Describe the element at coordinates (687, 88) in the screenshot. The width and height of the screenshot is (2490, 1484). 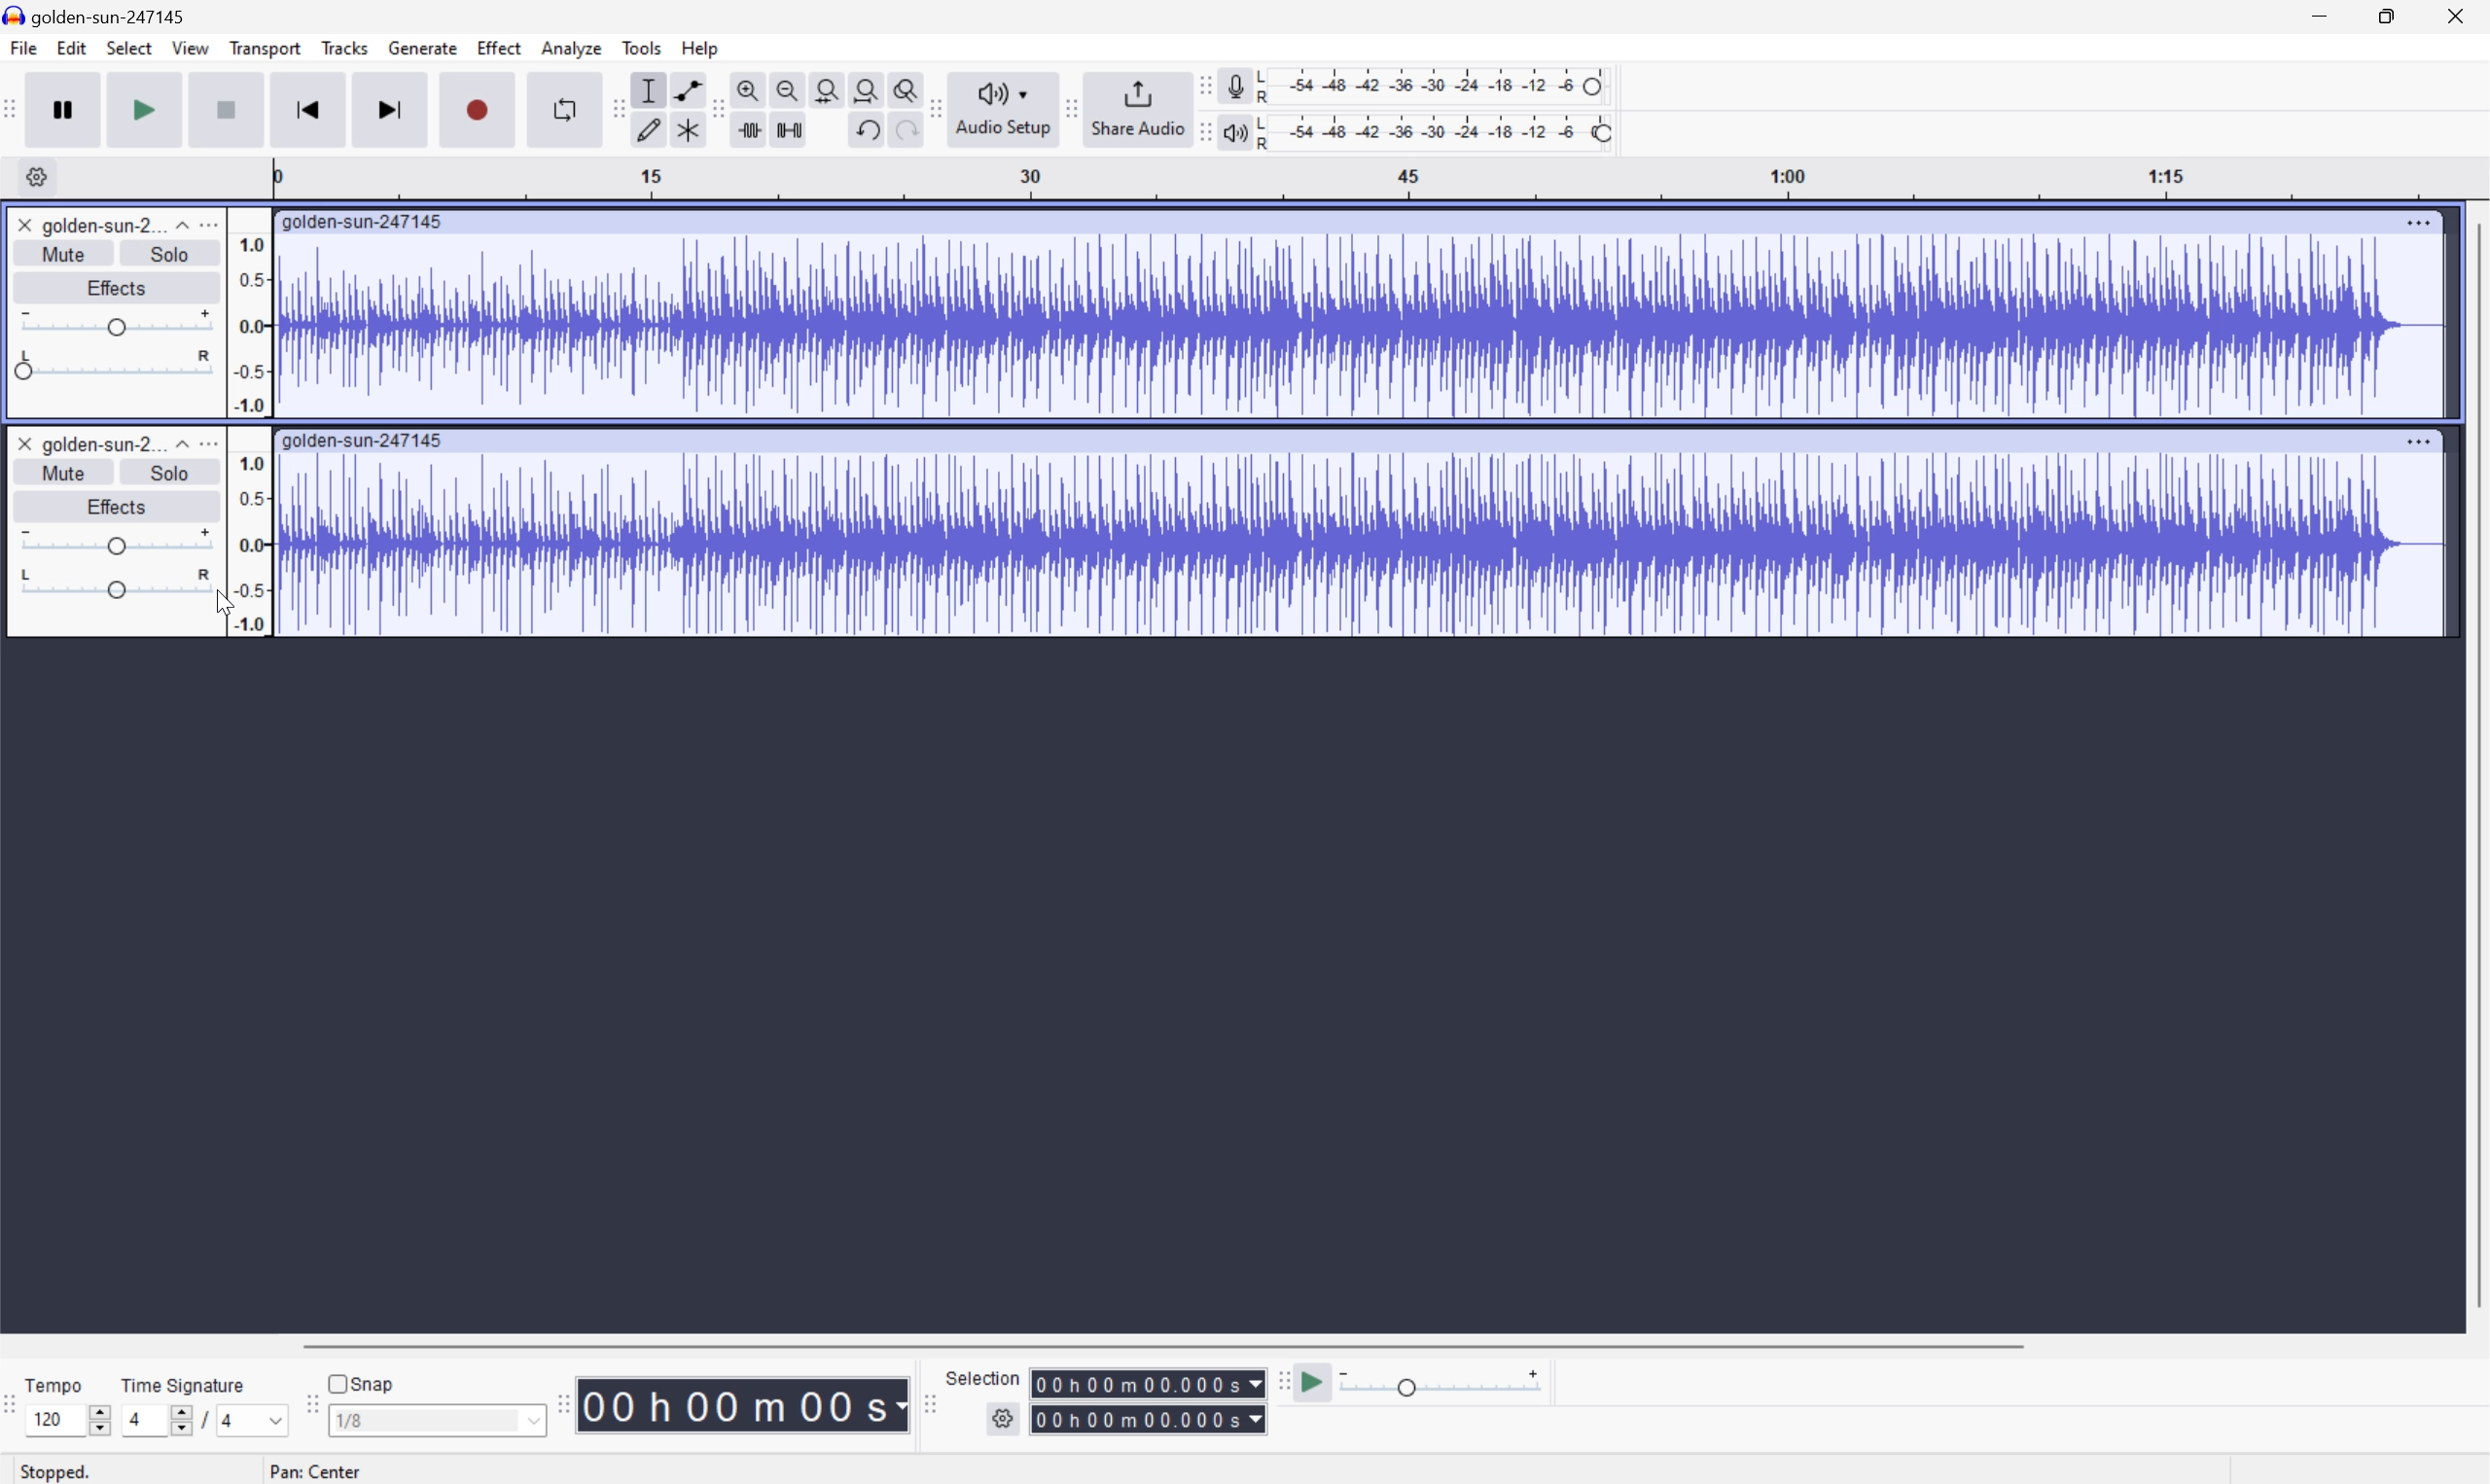
I see `Envelope tool` at that location.